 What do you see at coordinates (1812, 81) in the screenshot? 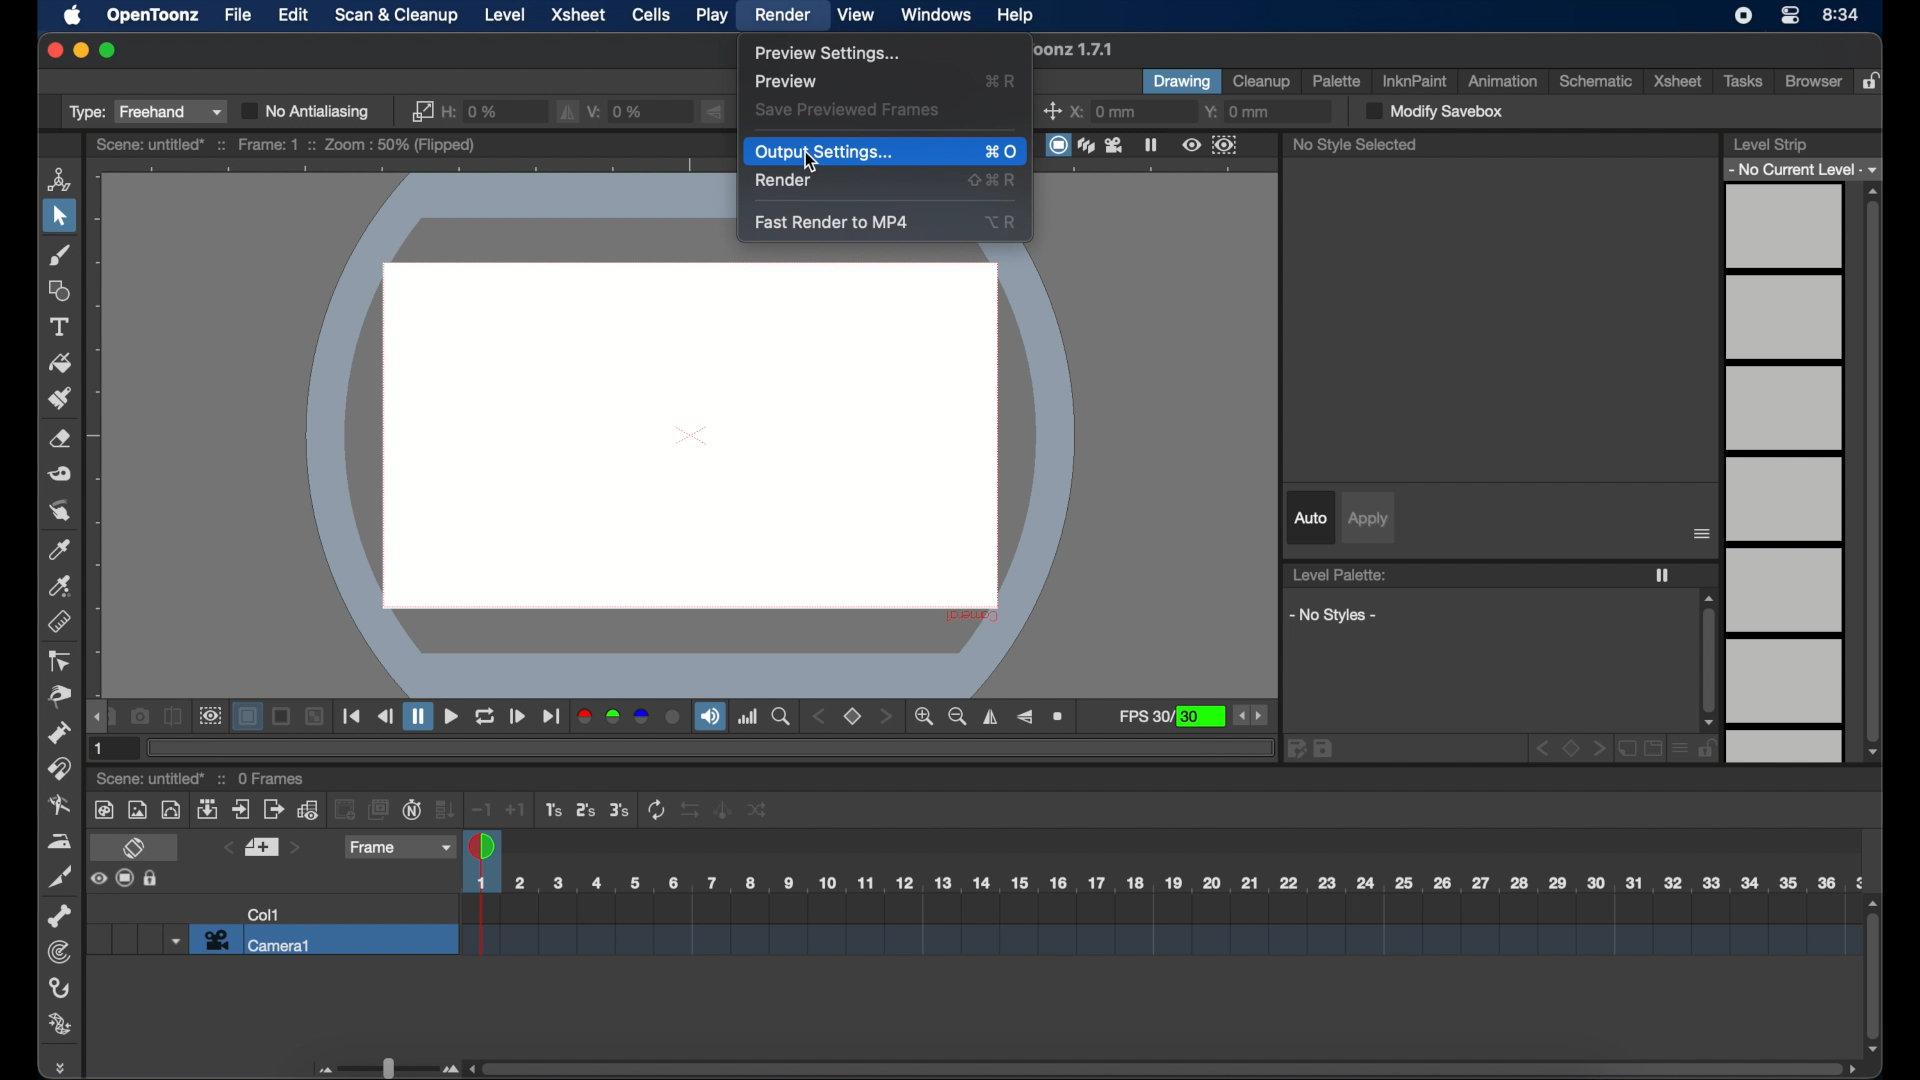
I see `browser` at bounding box center [1812, 81].